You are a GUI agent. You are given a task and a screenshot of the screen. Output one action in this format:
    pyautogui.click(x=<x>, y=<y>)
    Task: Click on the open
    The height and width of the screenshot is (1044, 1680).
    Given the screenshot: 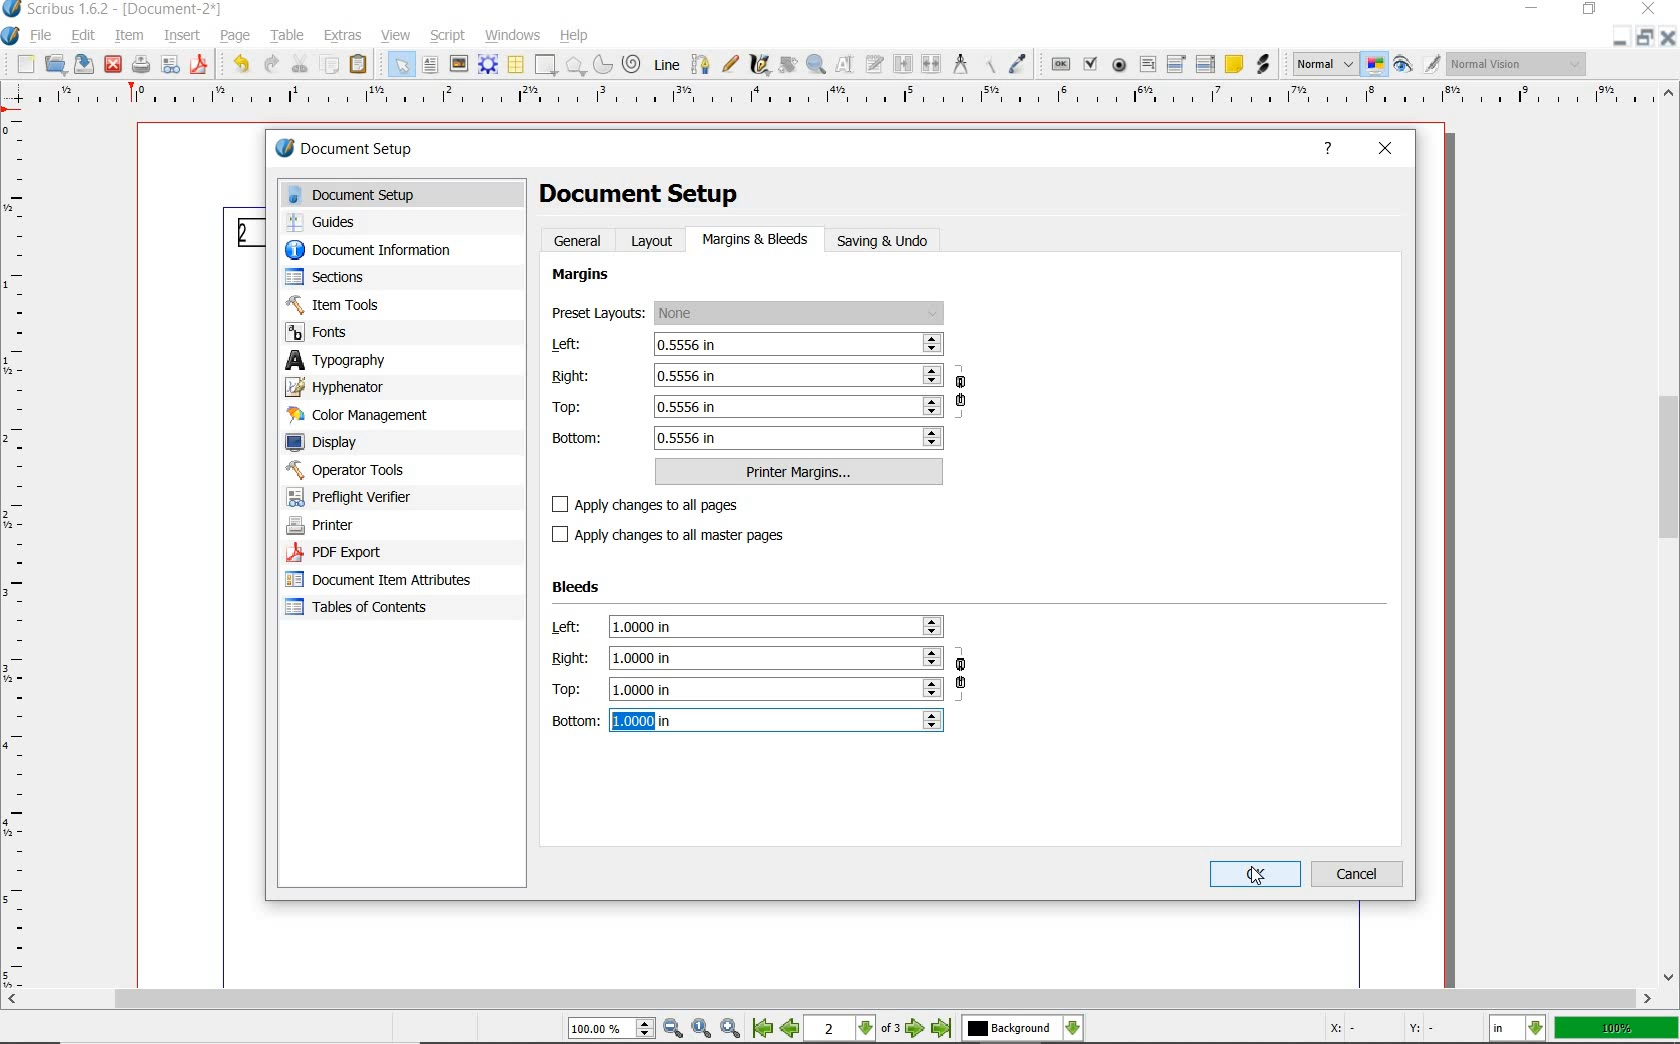 What is the action you would take?
    pyautogui.click(x=56, y=66)
    